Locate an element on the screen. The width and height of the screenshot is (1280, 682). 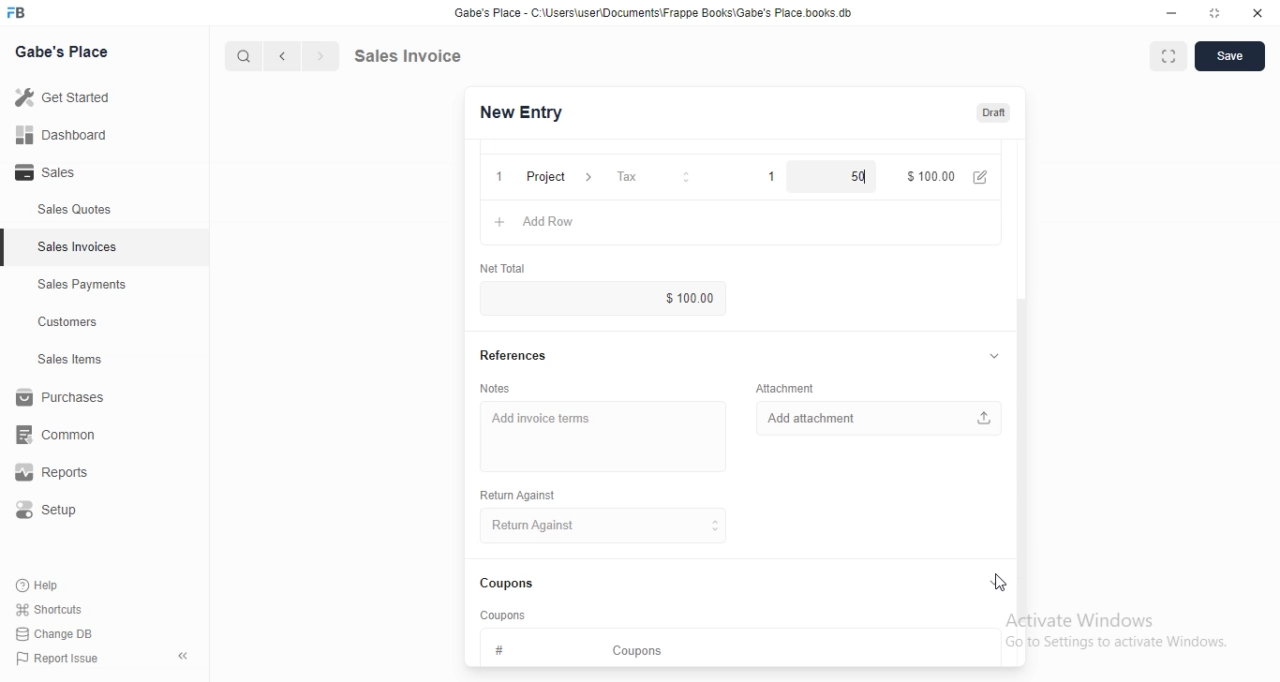
common is located at coordinates (62, 434).